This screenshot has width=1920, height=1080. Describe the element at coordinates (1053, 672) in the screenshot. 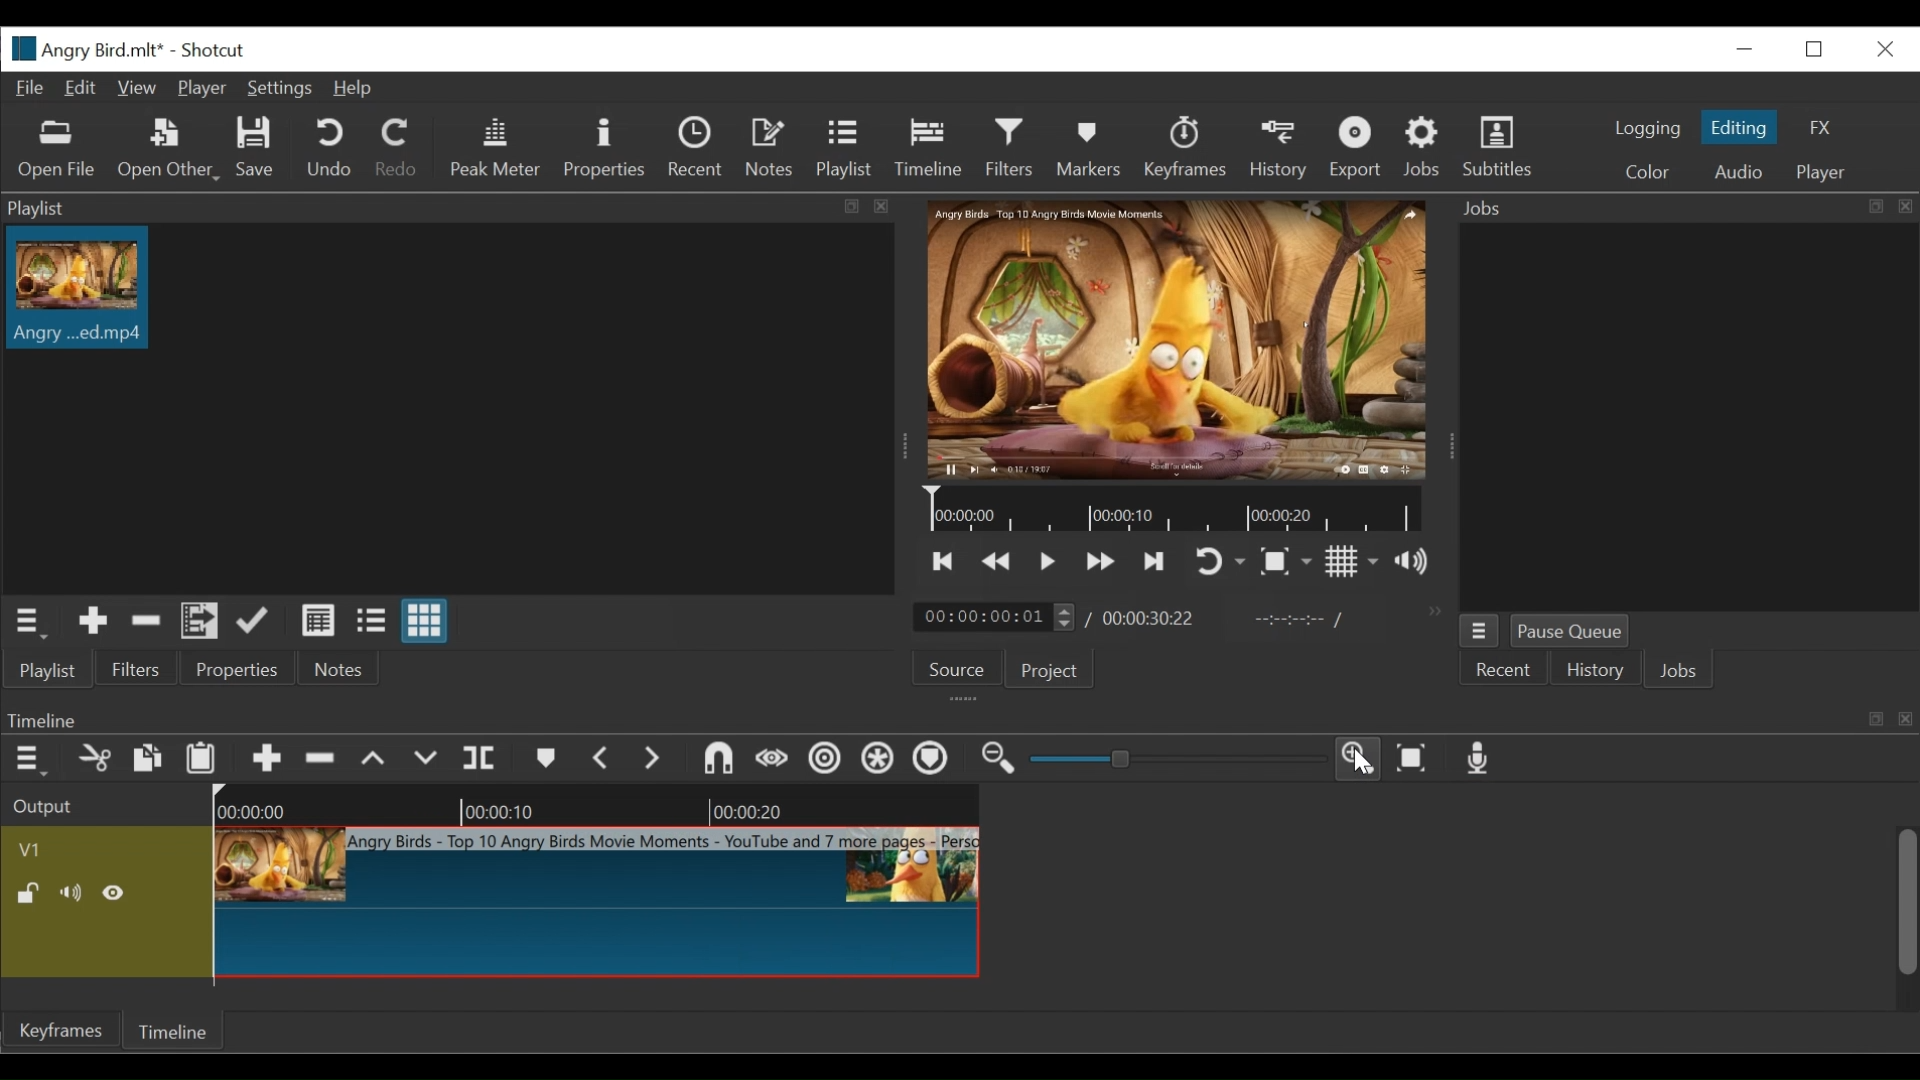

I see `Project` at that location.